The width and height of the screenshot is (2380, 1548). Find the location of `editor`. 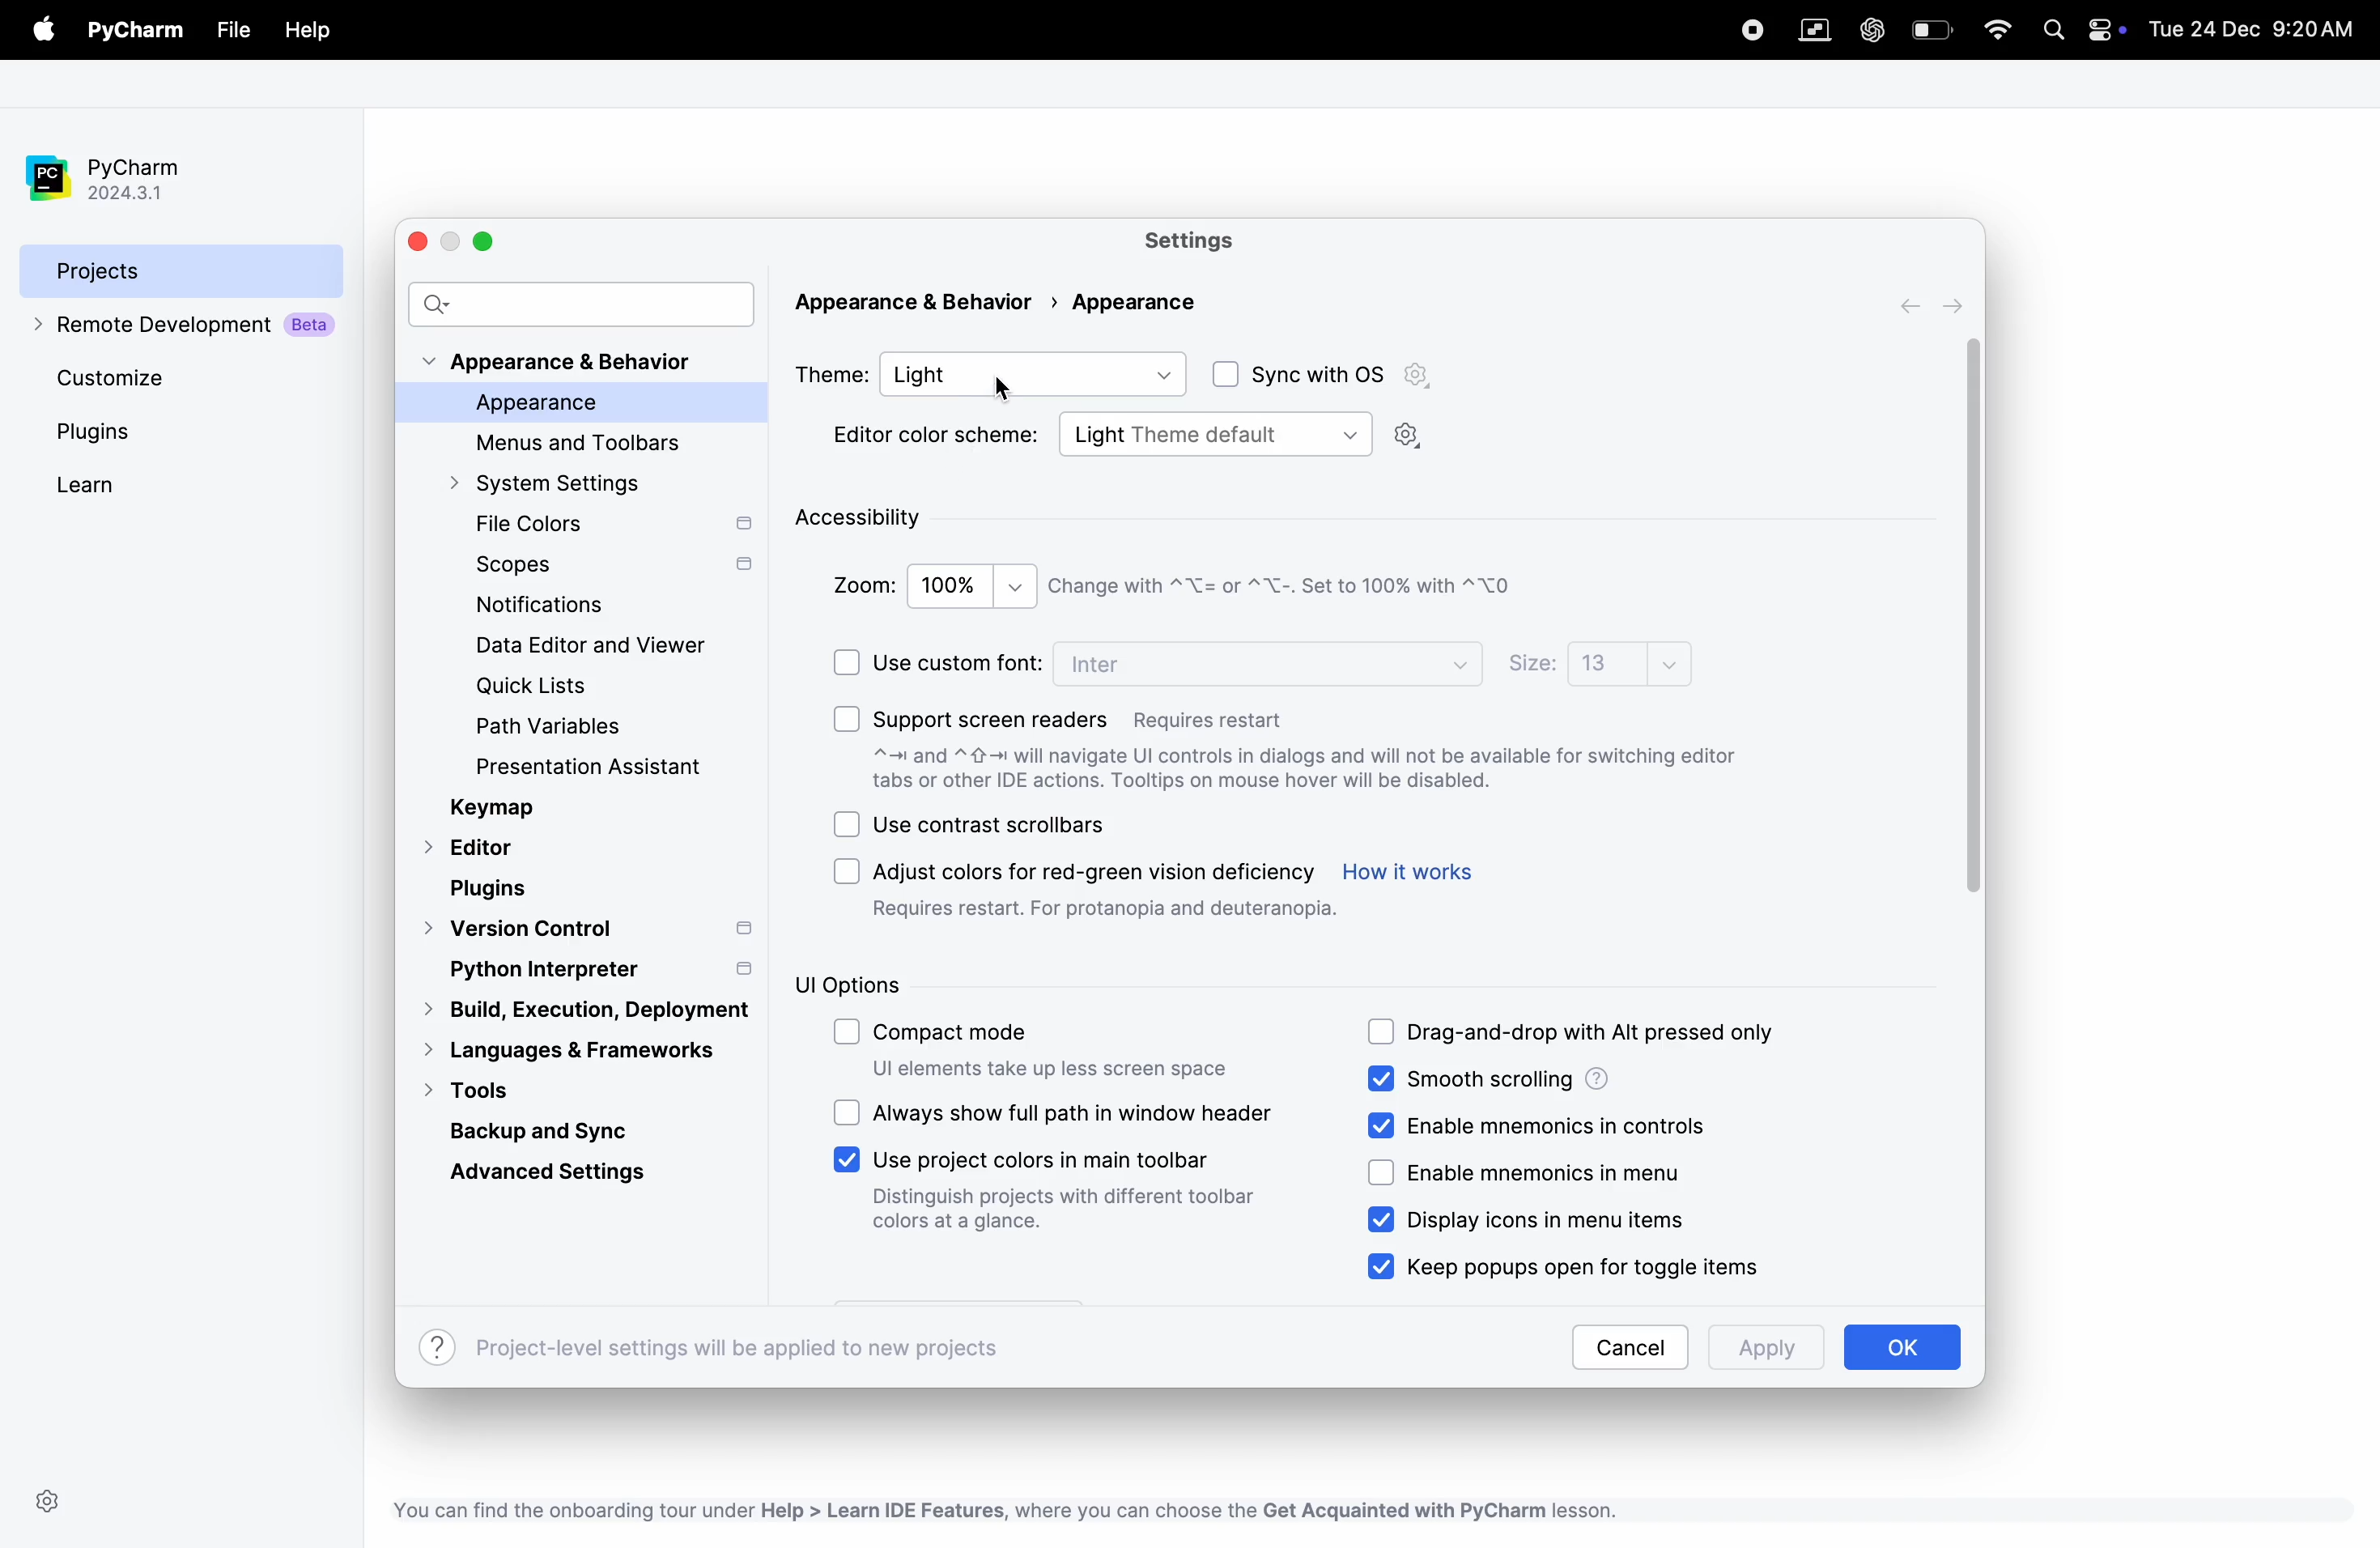

editor is located at coordinates (475, 850).